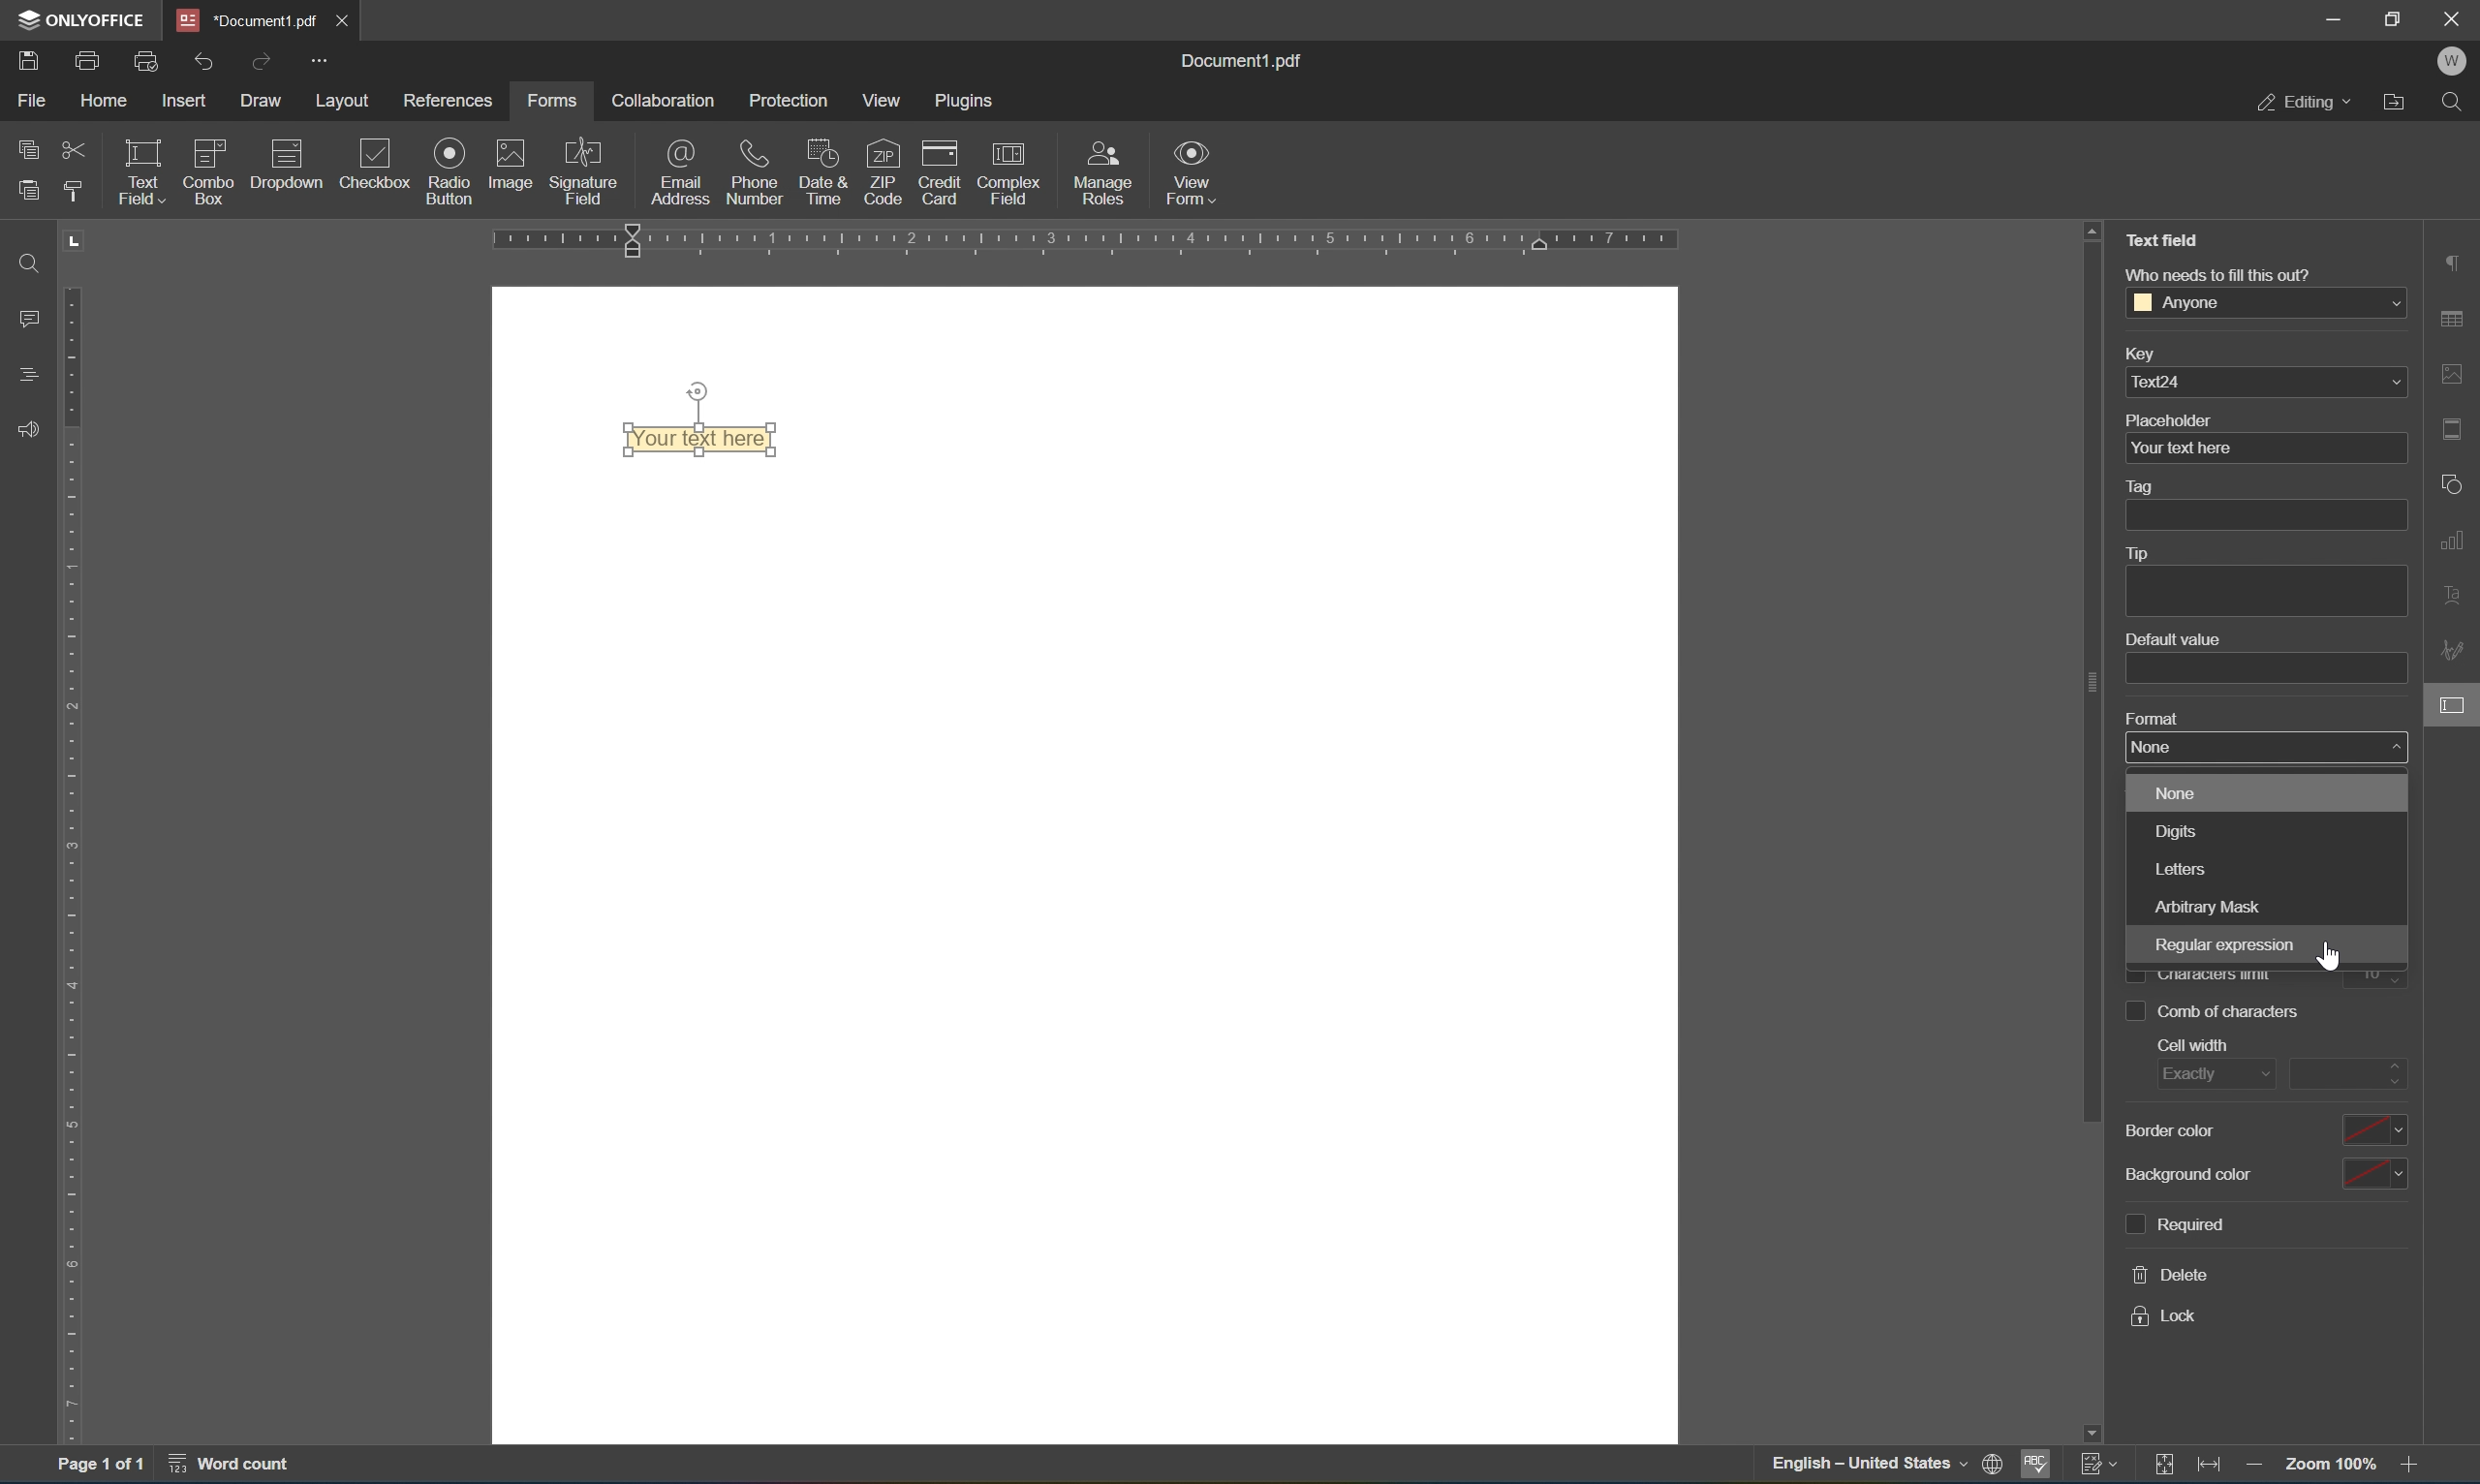  Describe the element at coordinates (286, 170) in the screenshot. I see `Drop-down ` at that location.